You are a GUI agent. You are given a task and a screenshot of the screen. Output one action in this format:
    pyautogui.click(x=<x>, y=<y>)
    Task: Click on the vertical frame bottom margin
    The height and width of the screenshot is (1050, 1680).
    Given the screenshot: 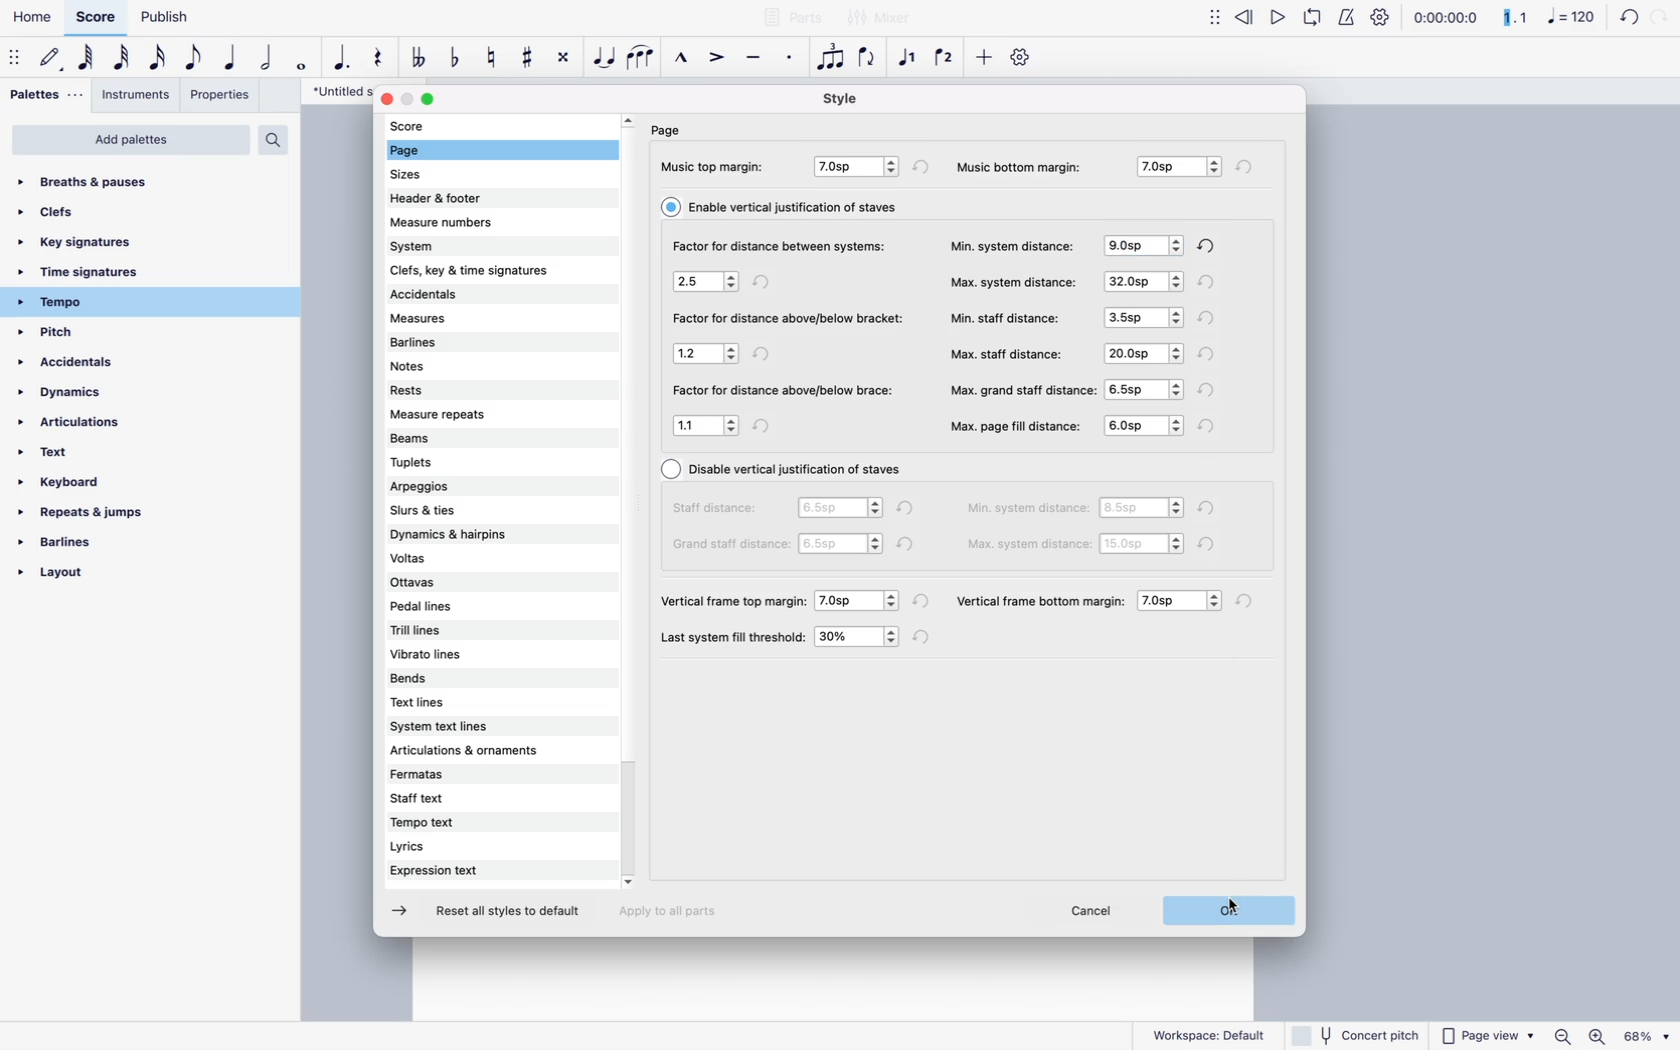 What is the action you would take?
    pyautogui.click(x=1041, y=598)
    